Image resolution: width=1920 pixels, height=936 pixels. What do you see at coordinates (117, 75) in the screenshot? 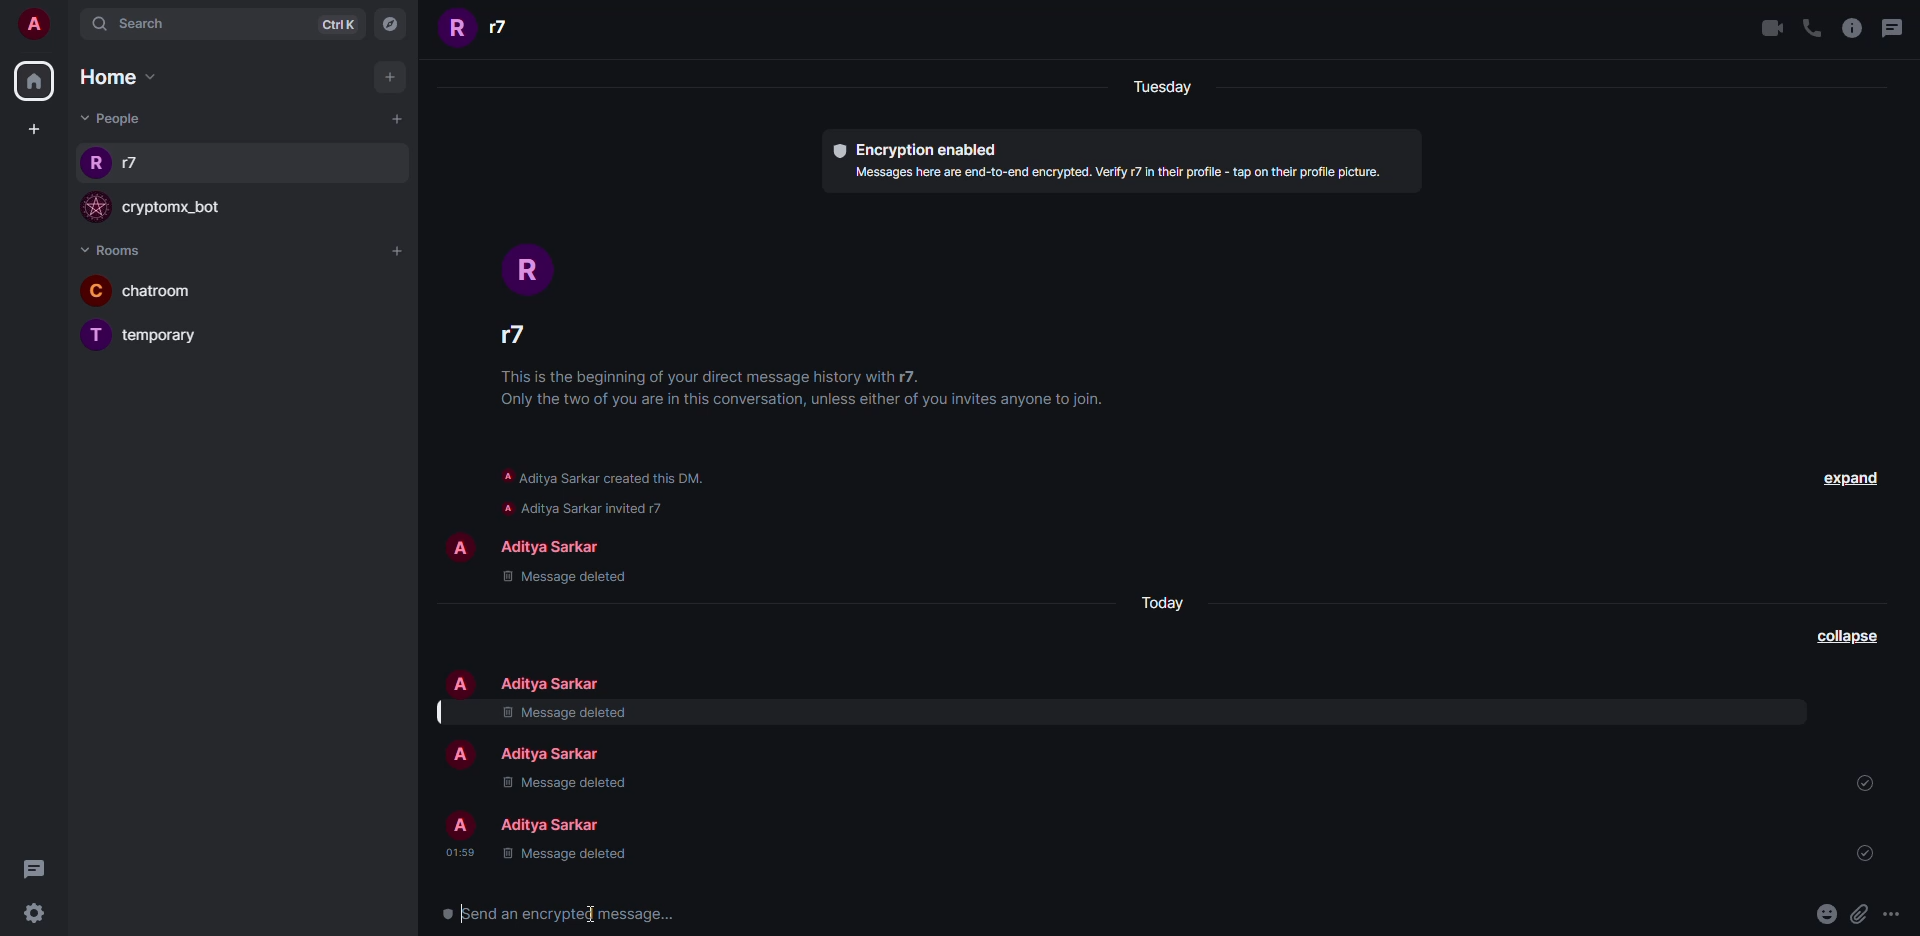
I see `home` at bounding box center [117, 75].